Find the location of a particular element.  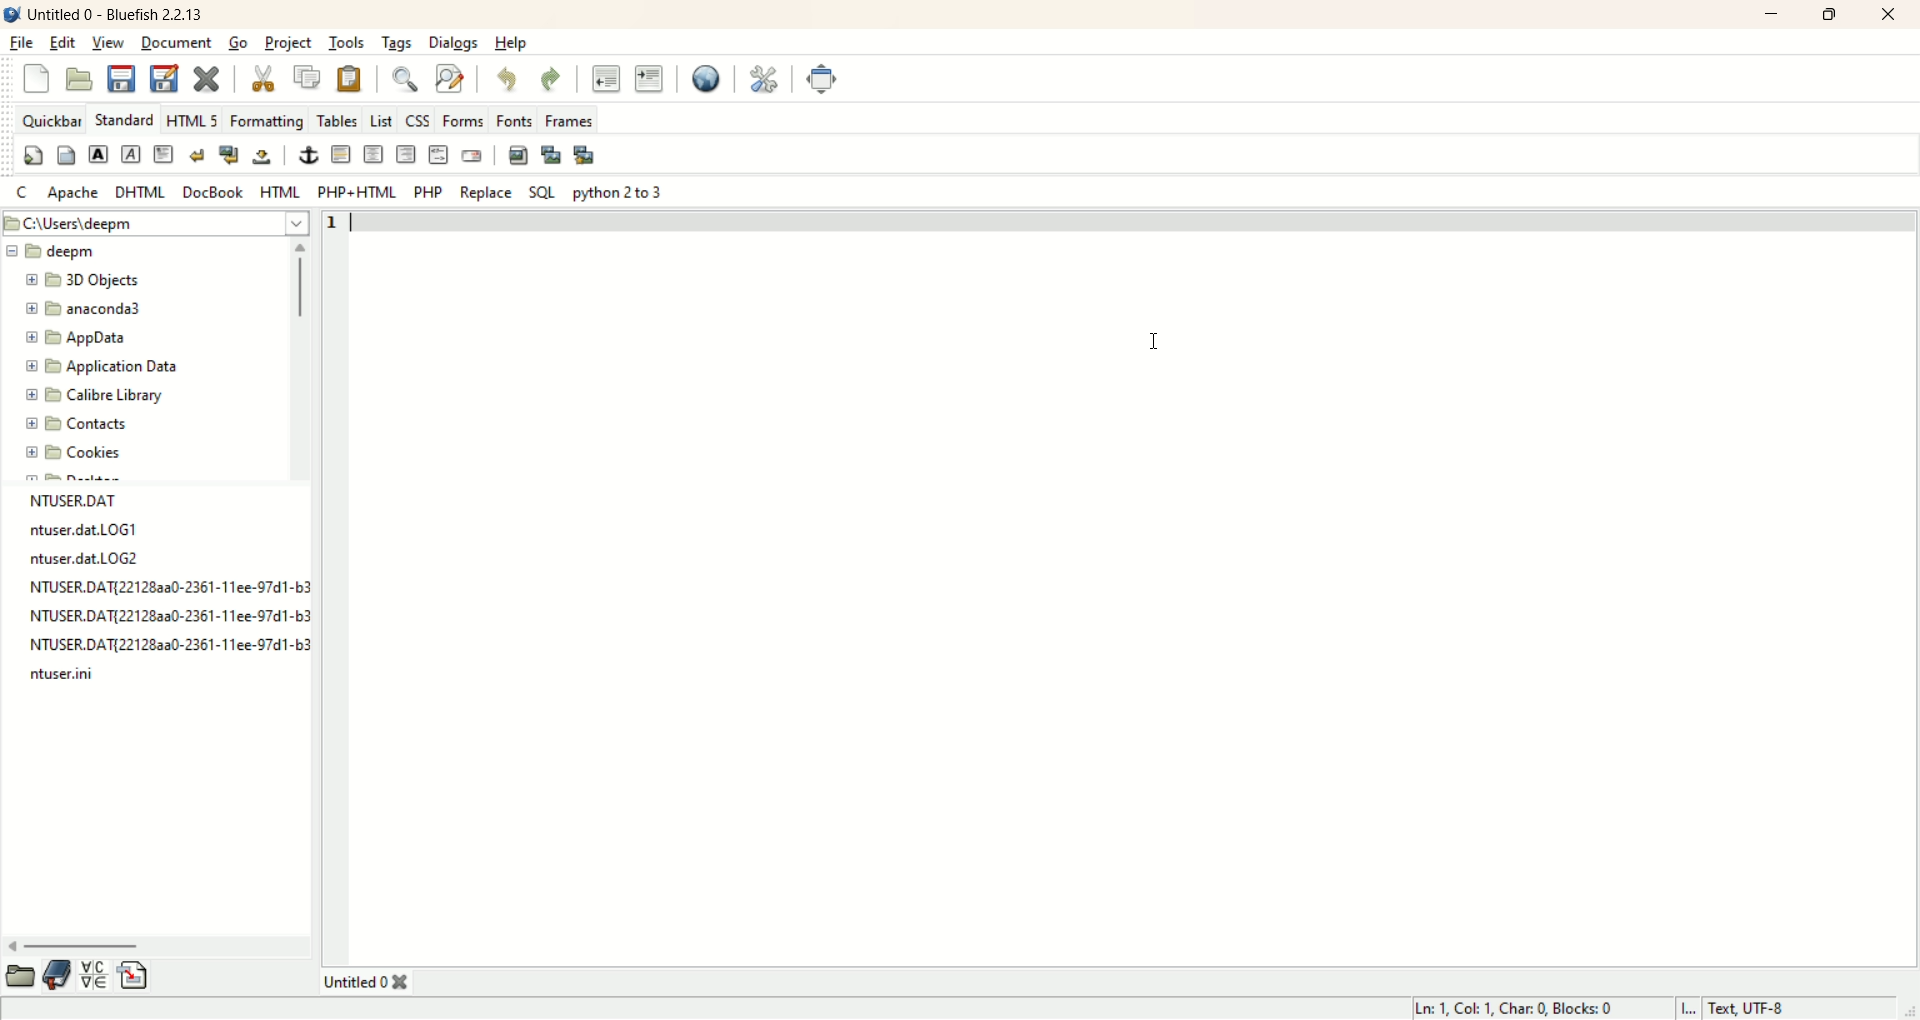

file name is located at coordinates (69, 675).